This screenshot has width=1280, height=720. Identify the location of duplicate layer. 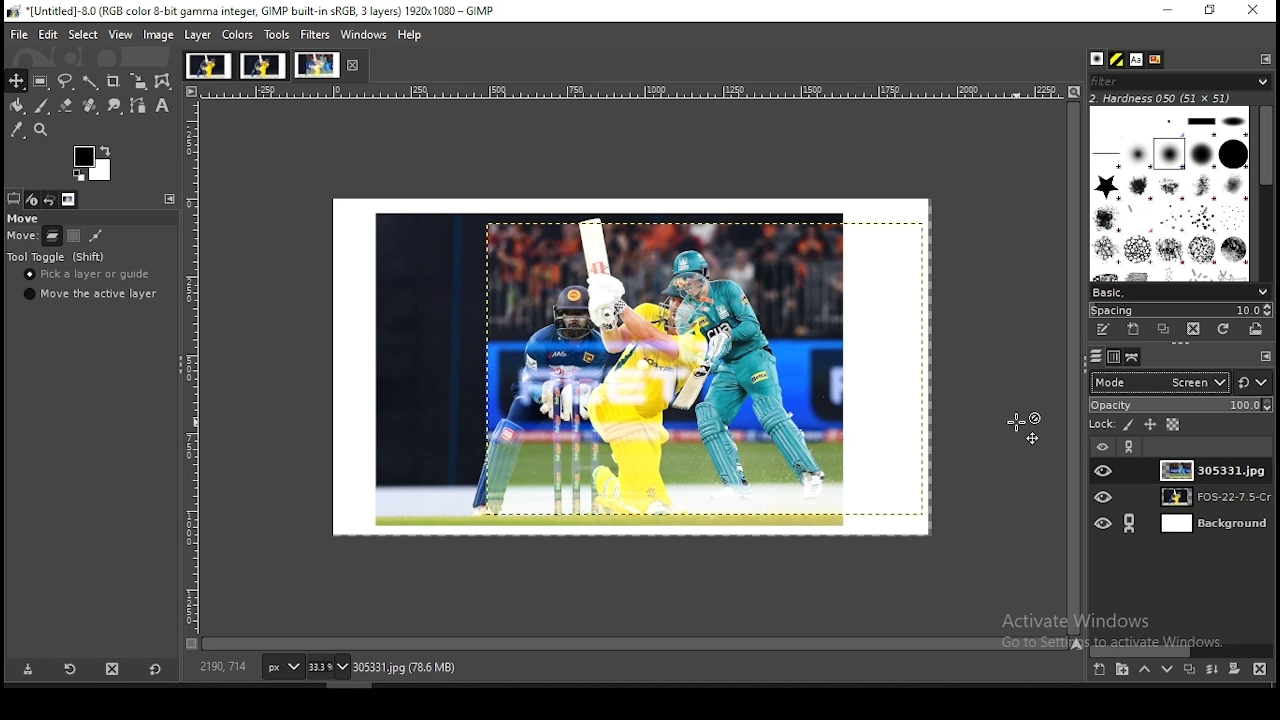
(1188, 669).